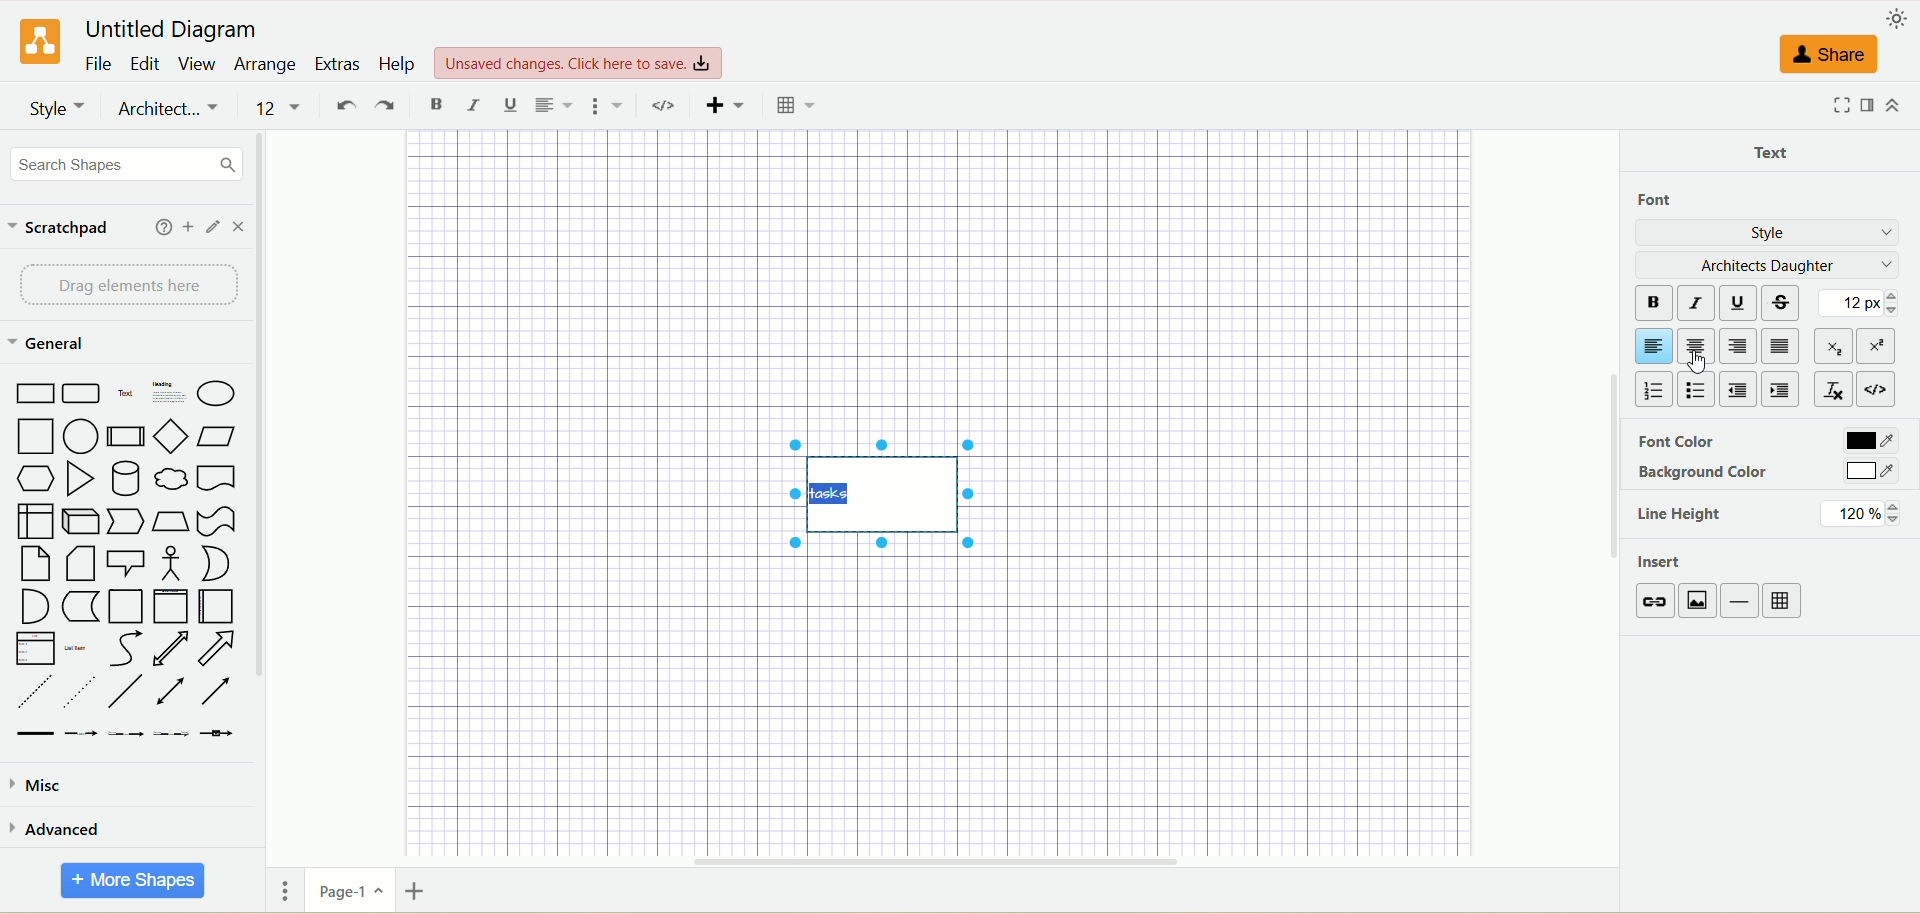  Describe the element at coordinates (1893, 105) in the screenshot. I see `collapse/expand` at that location.